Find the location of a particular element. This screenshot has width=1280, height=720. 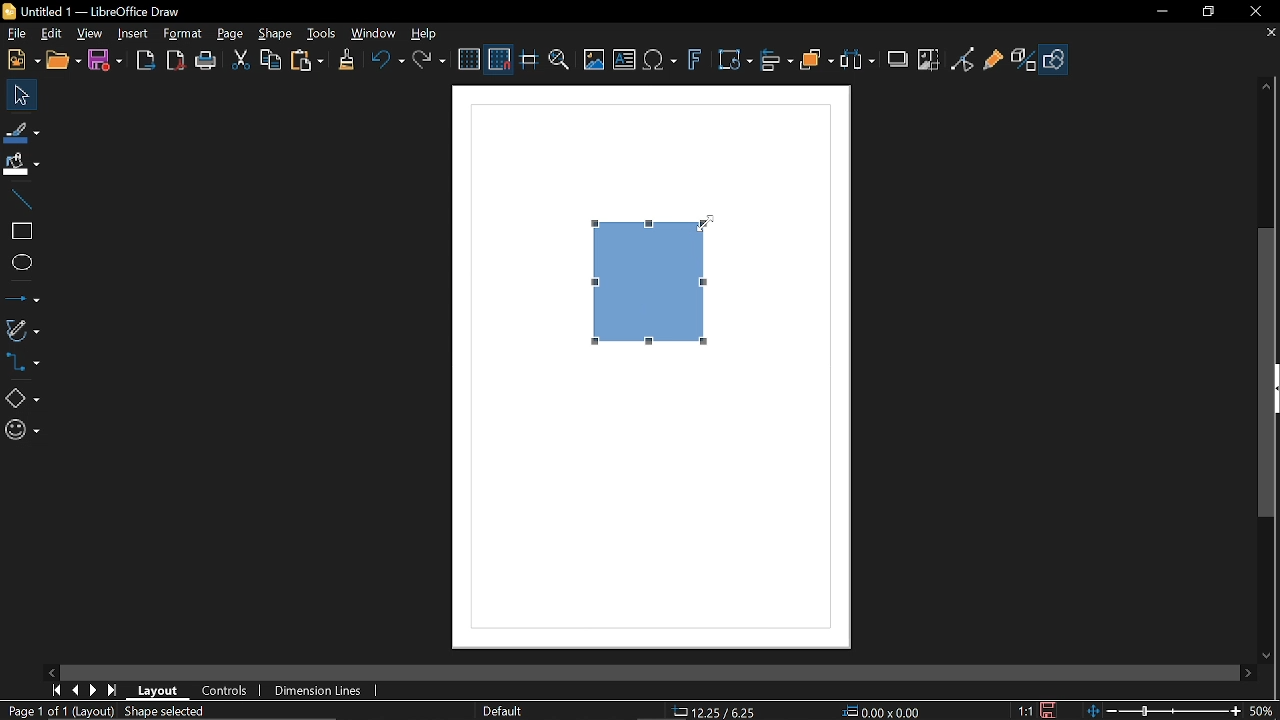

Move down is located at coordinates (1267, 656).